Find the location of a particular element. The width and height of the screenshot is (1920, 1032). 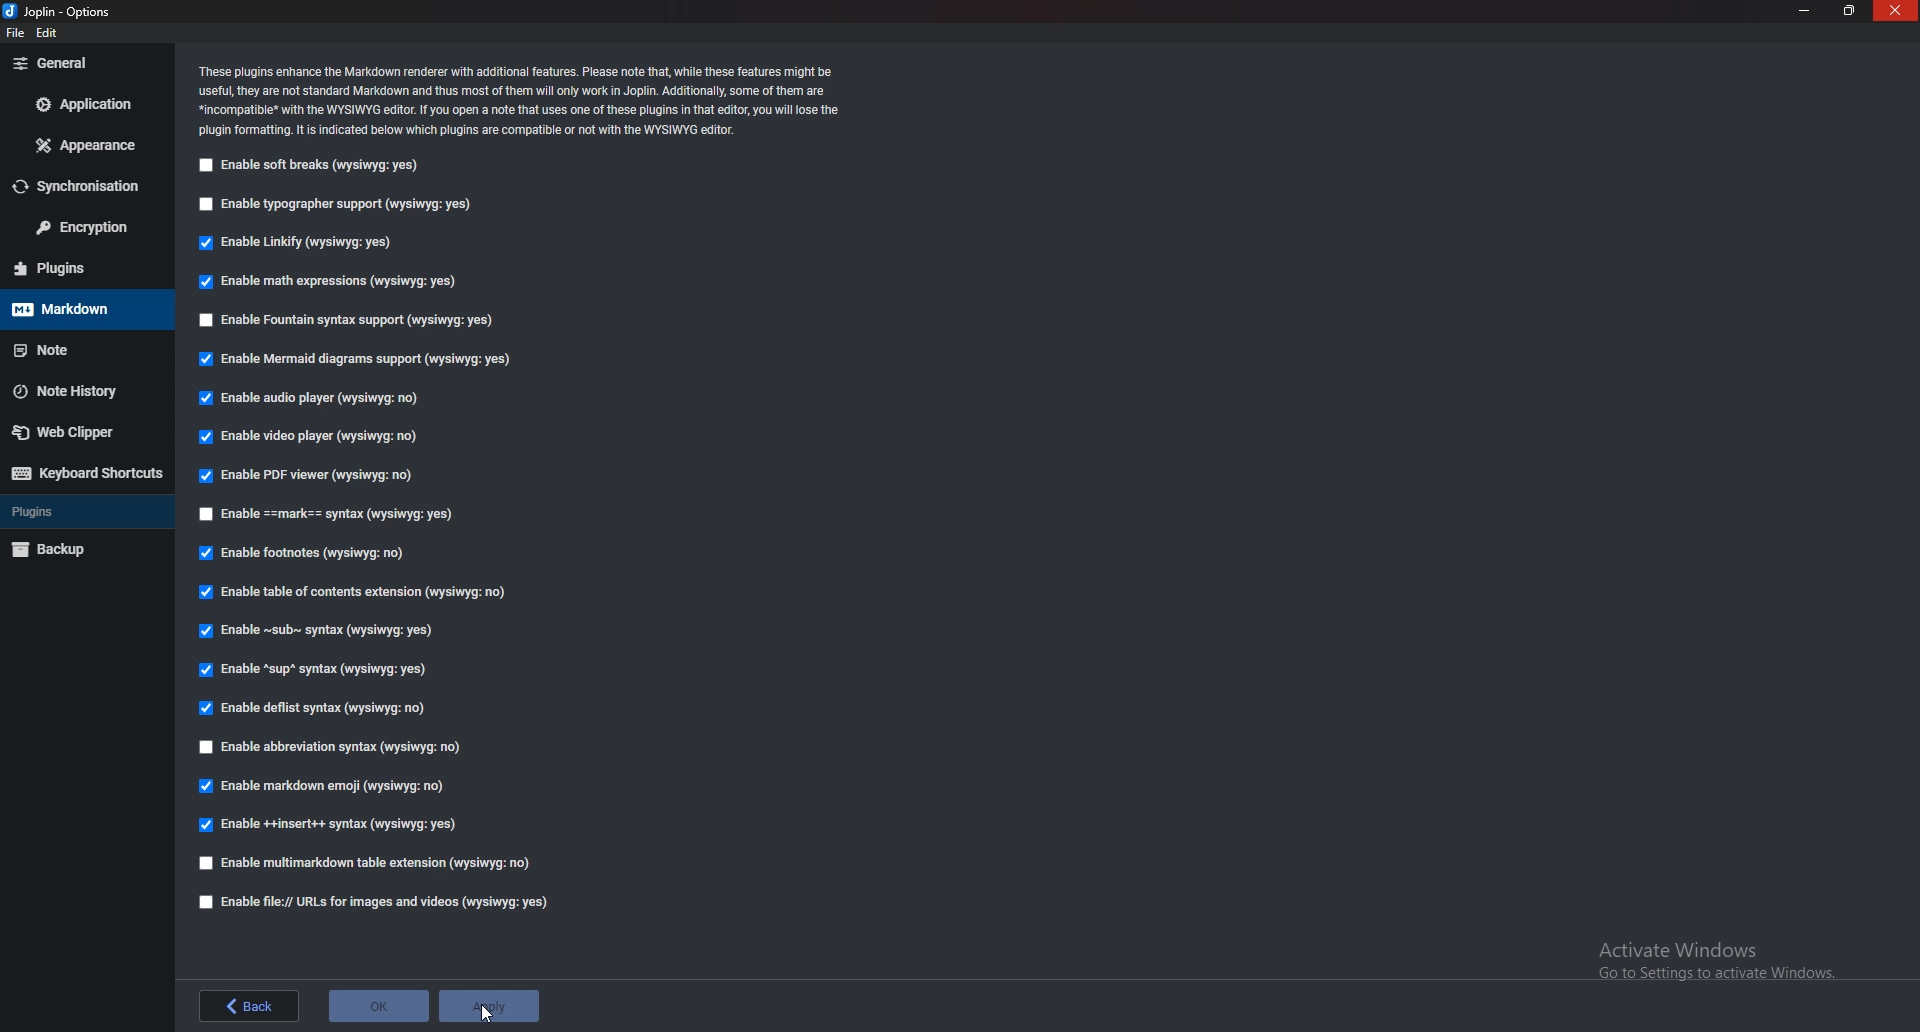

Keyboard shortcuts is located at coordinates (84, 475).